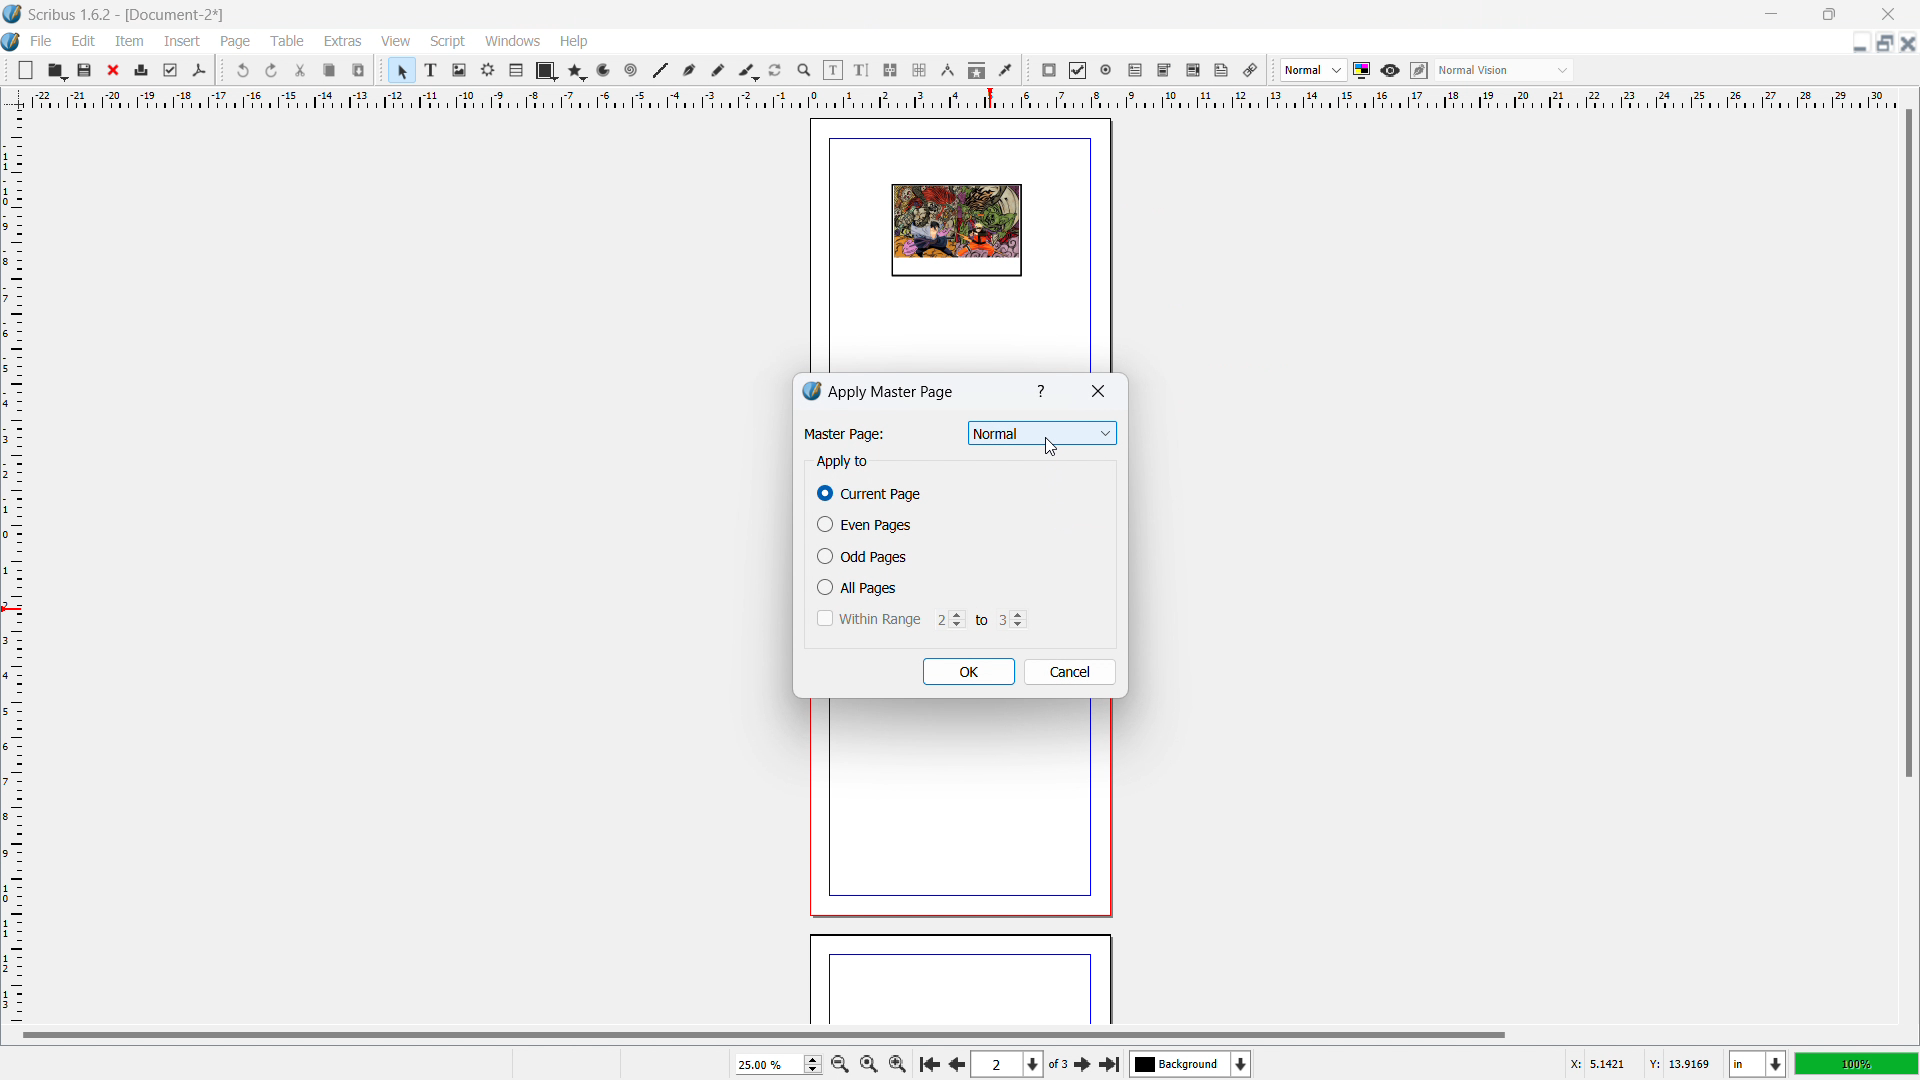  What do you see at coordinates (864, 524) in the screenshot?
I see `even pages checkbox` at bounding box center [864, 524].